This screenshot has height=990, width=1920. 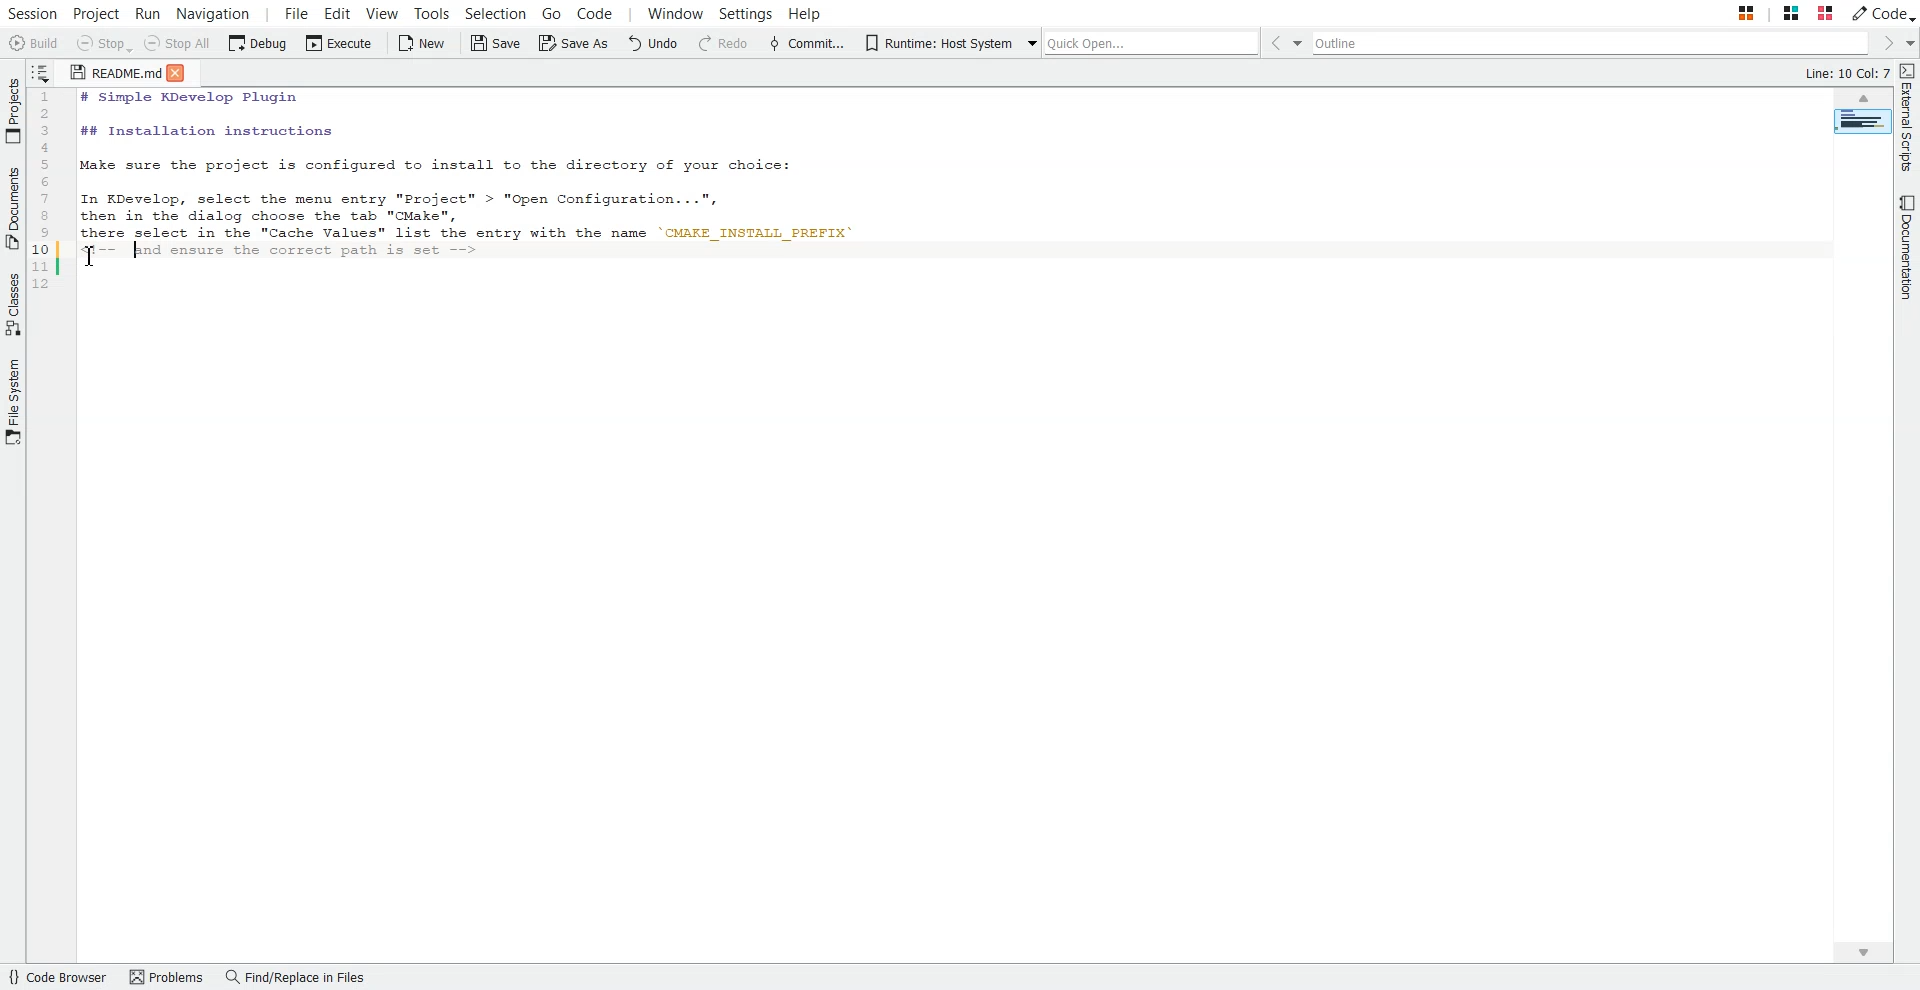 What do you see at coordinates (204, 132) in the screenshot?
I see `## Installation Instructions` at bounding box center [204, 132].